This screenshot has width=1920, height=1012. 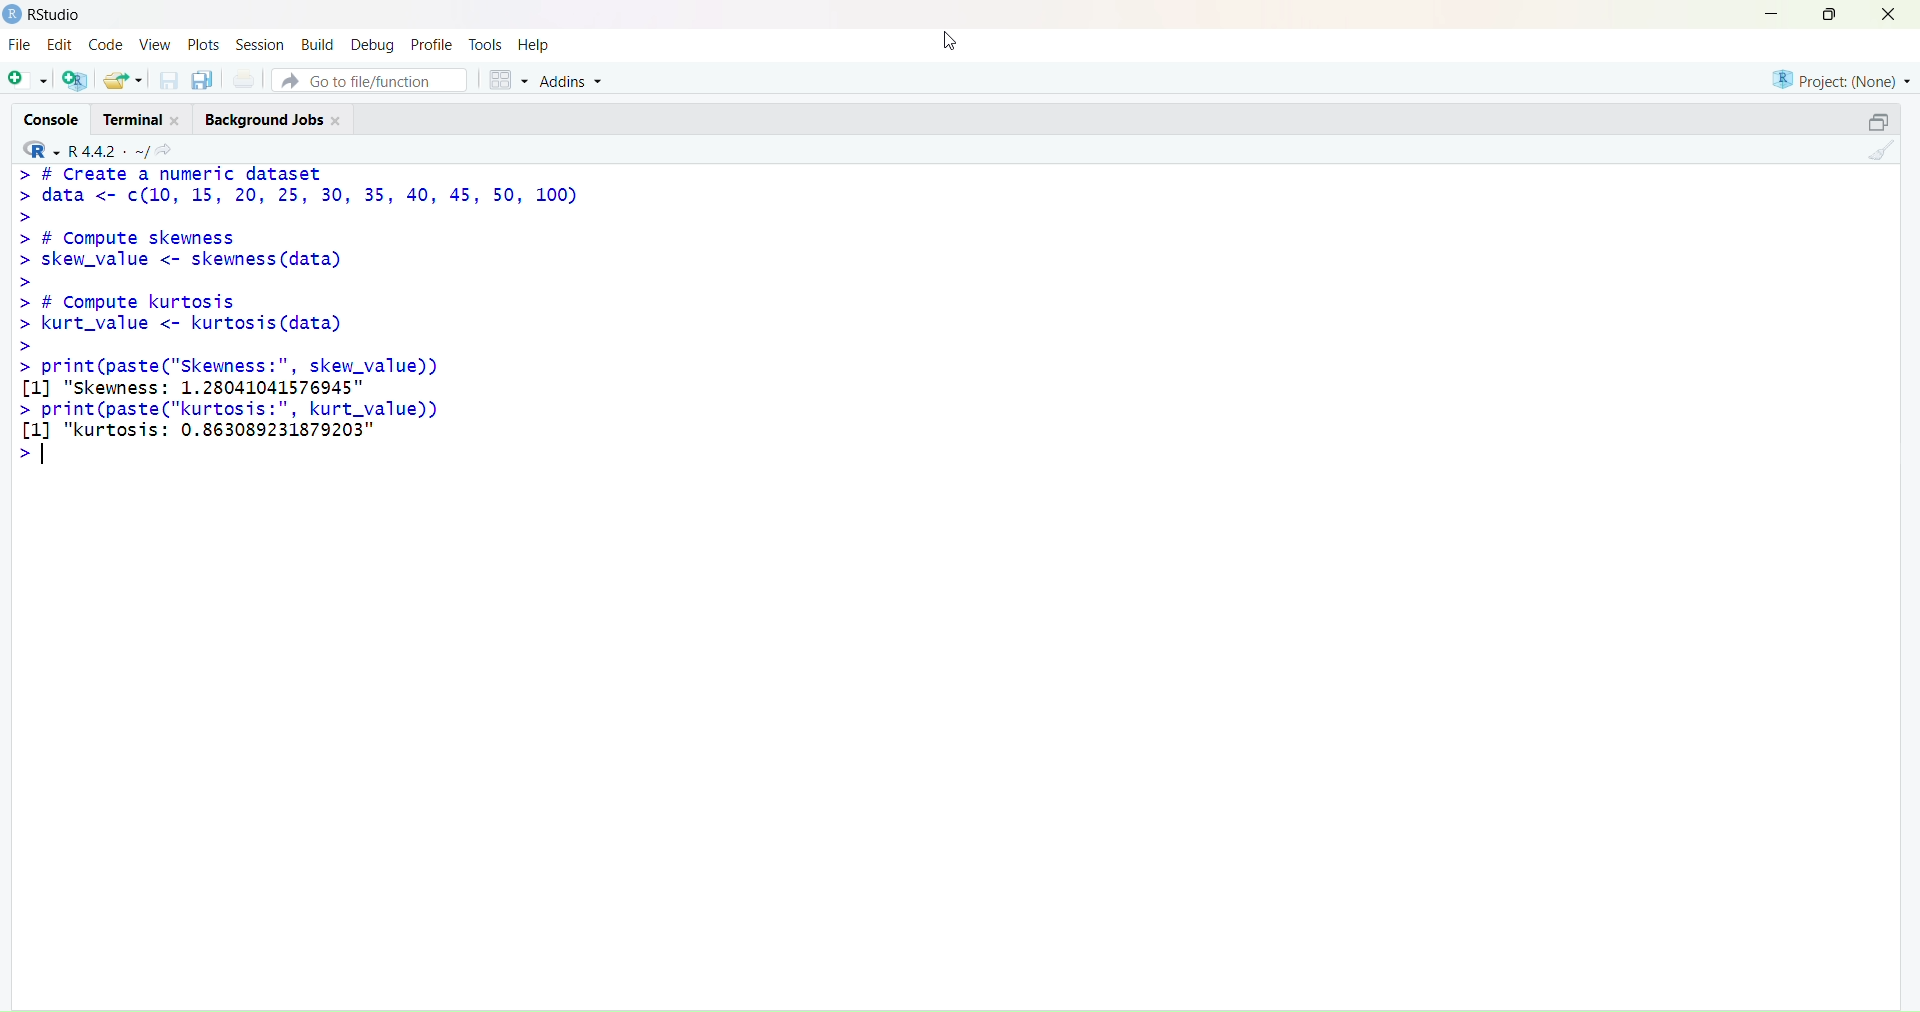 What do you see at coordinates (147, 118) in the screenshot?
I see `Terminal` at bounding box center [147, 118].